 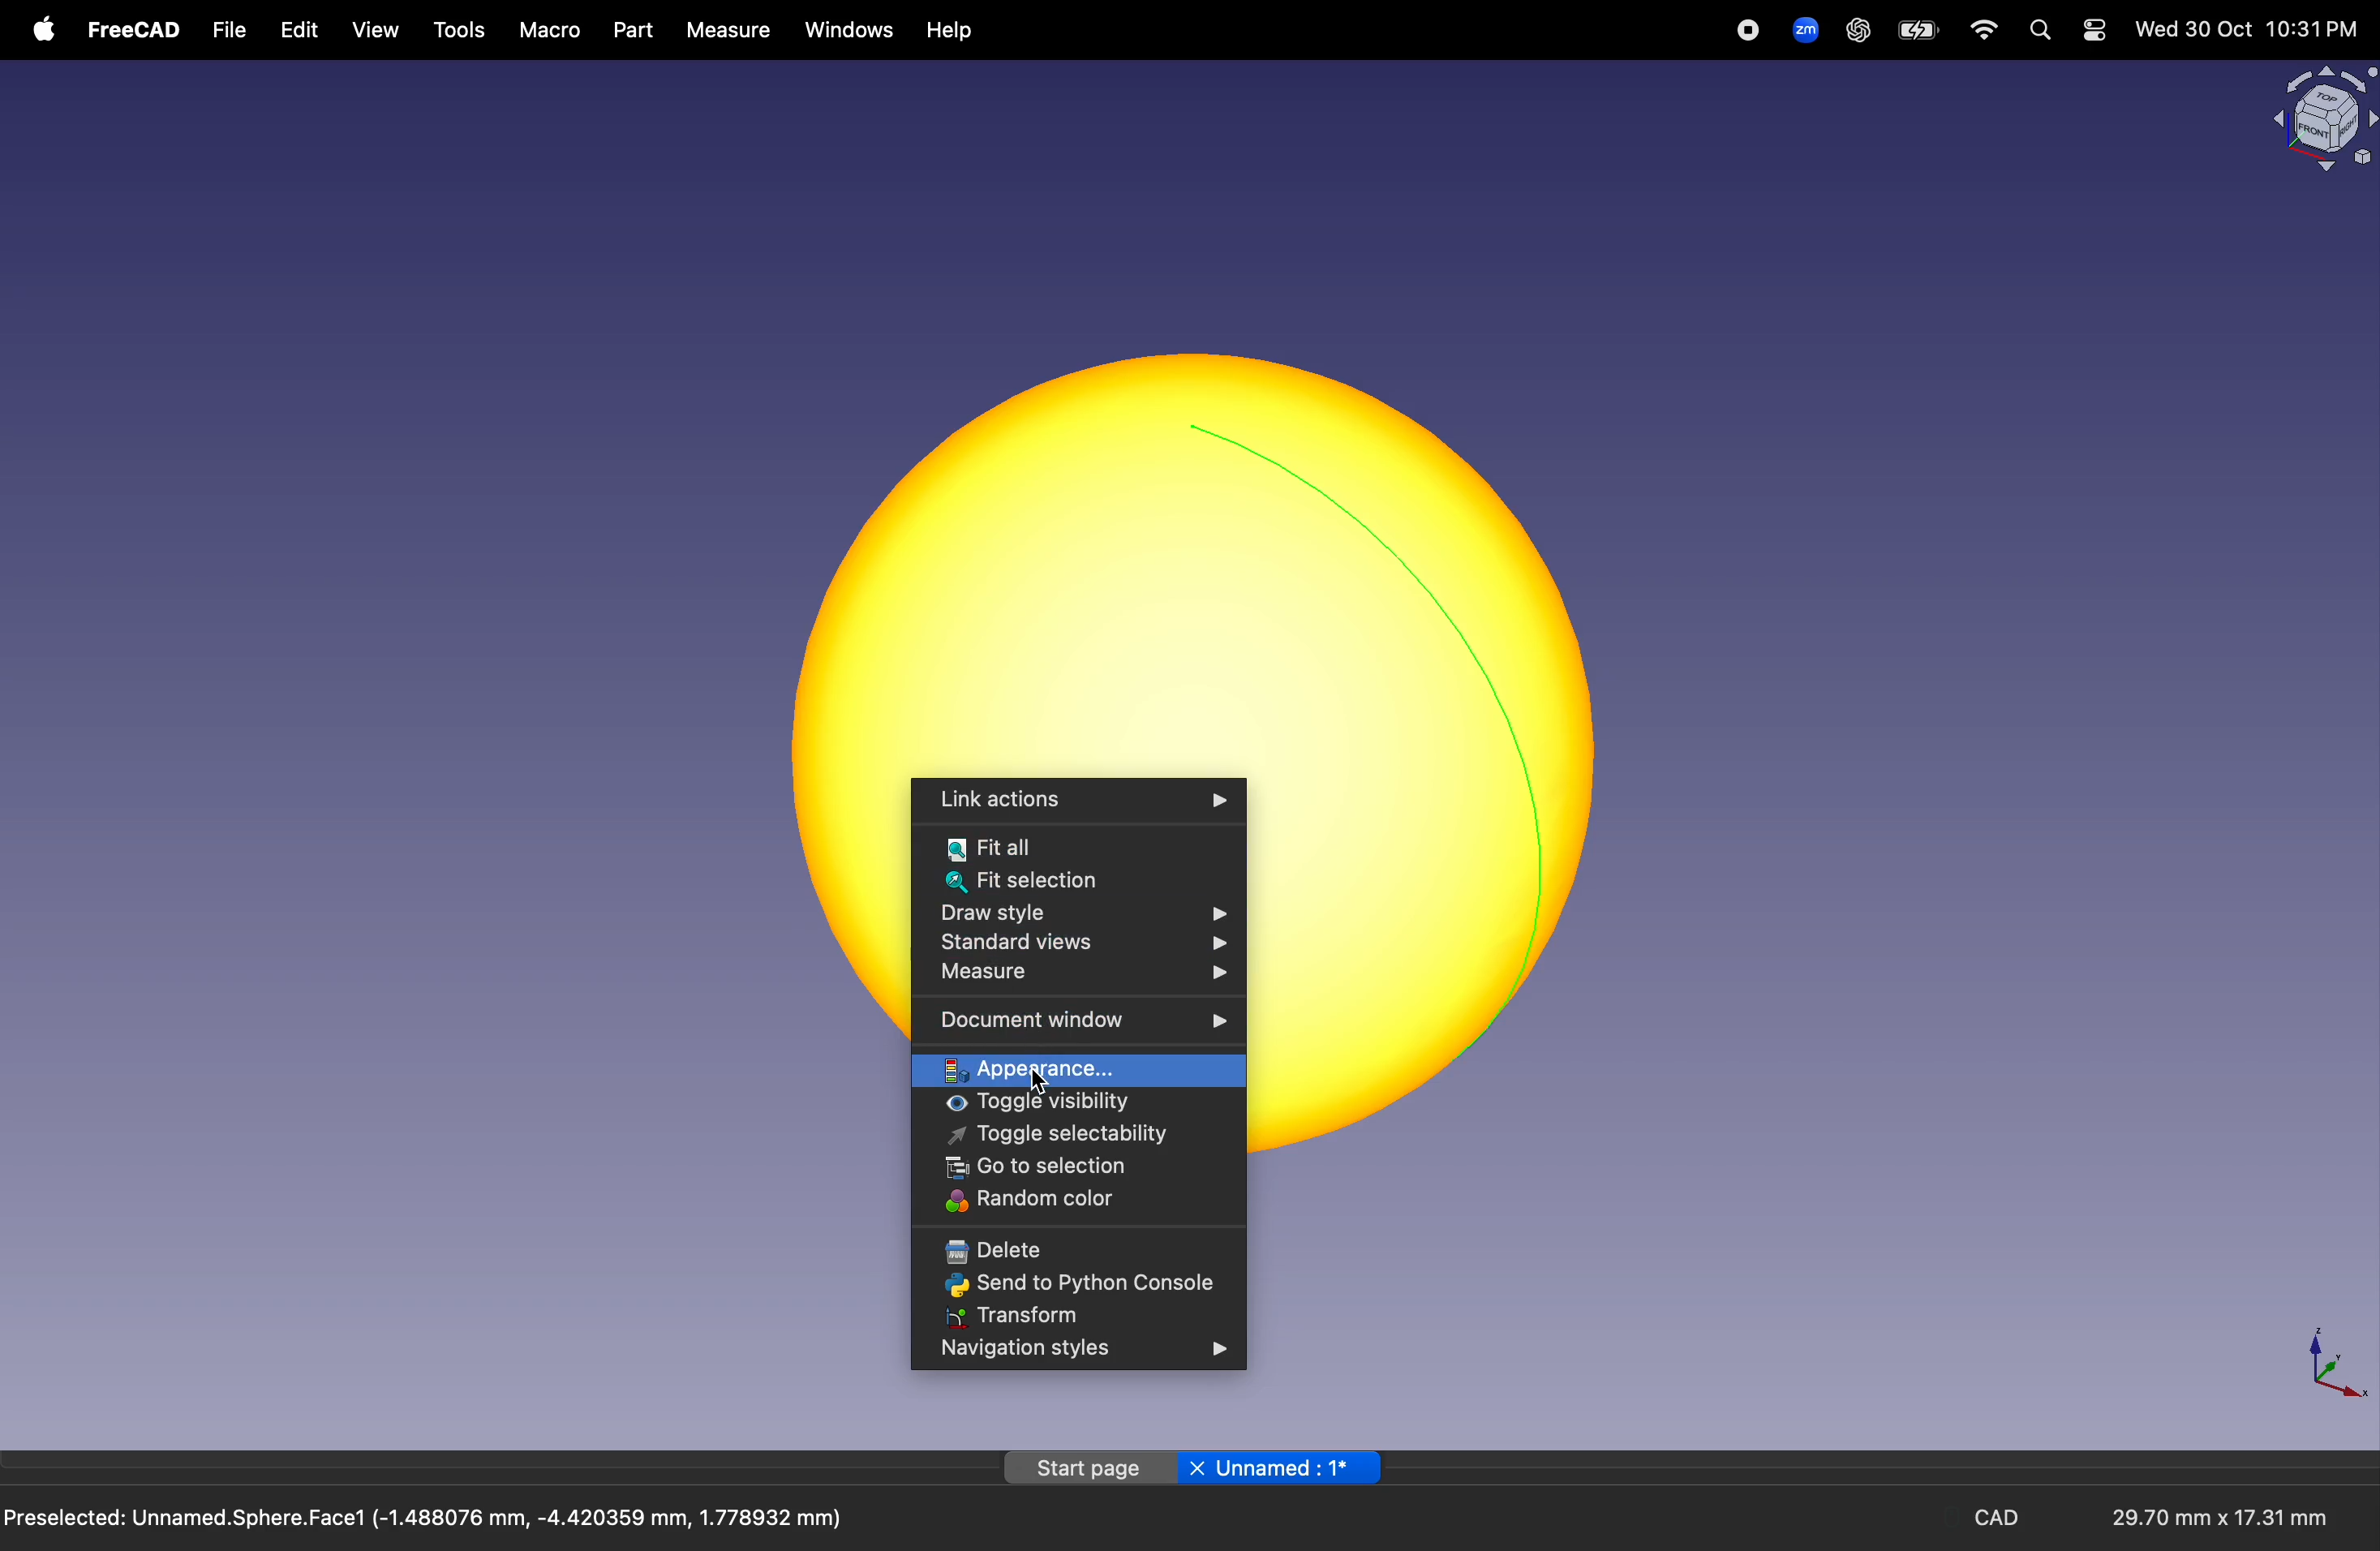 I want to click on zoom, so click(x=1800, y=28).